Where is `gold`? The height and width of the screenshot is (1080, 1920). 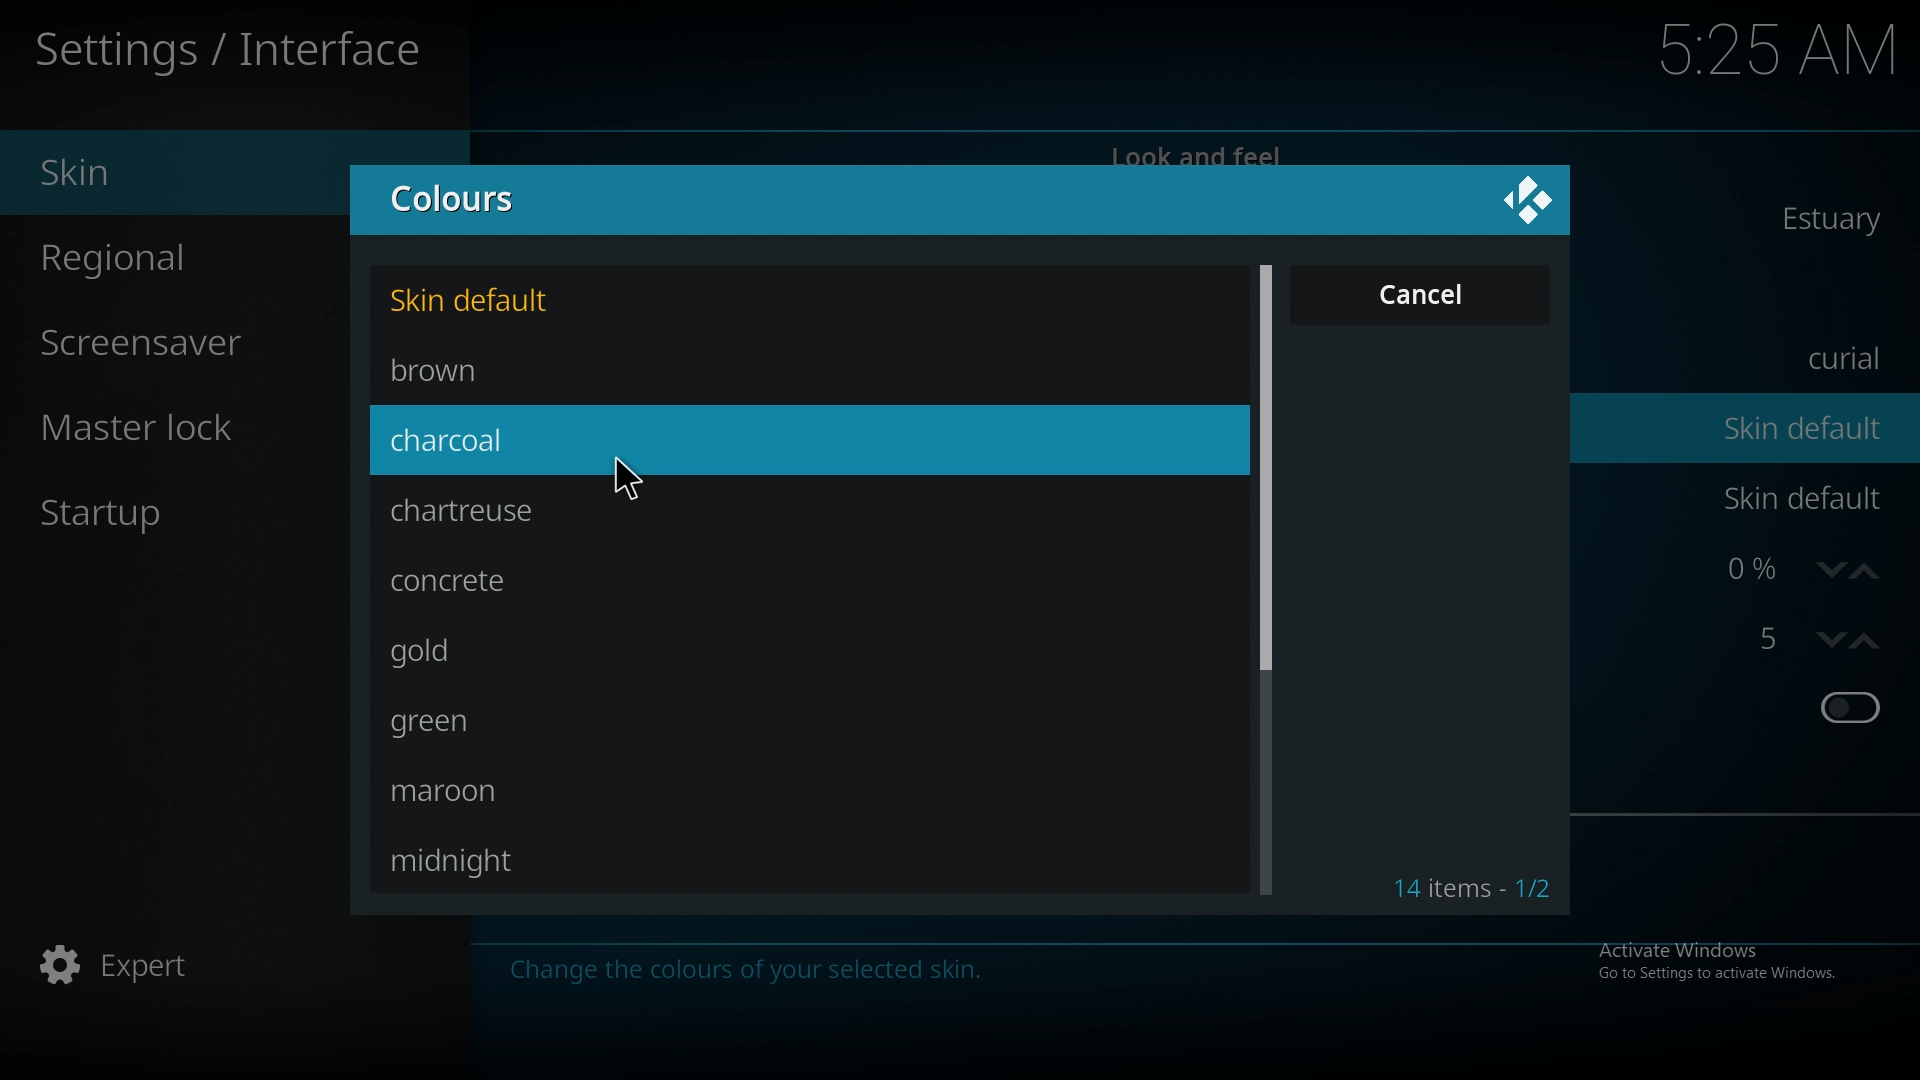
gold is located at coordinates (482, 653).